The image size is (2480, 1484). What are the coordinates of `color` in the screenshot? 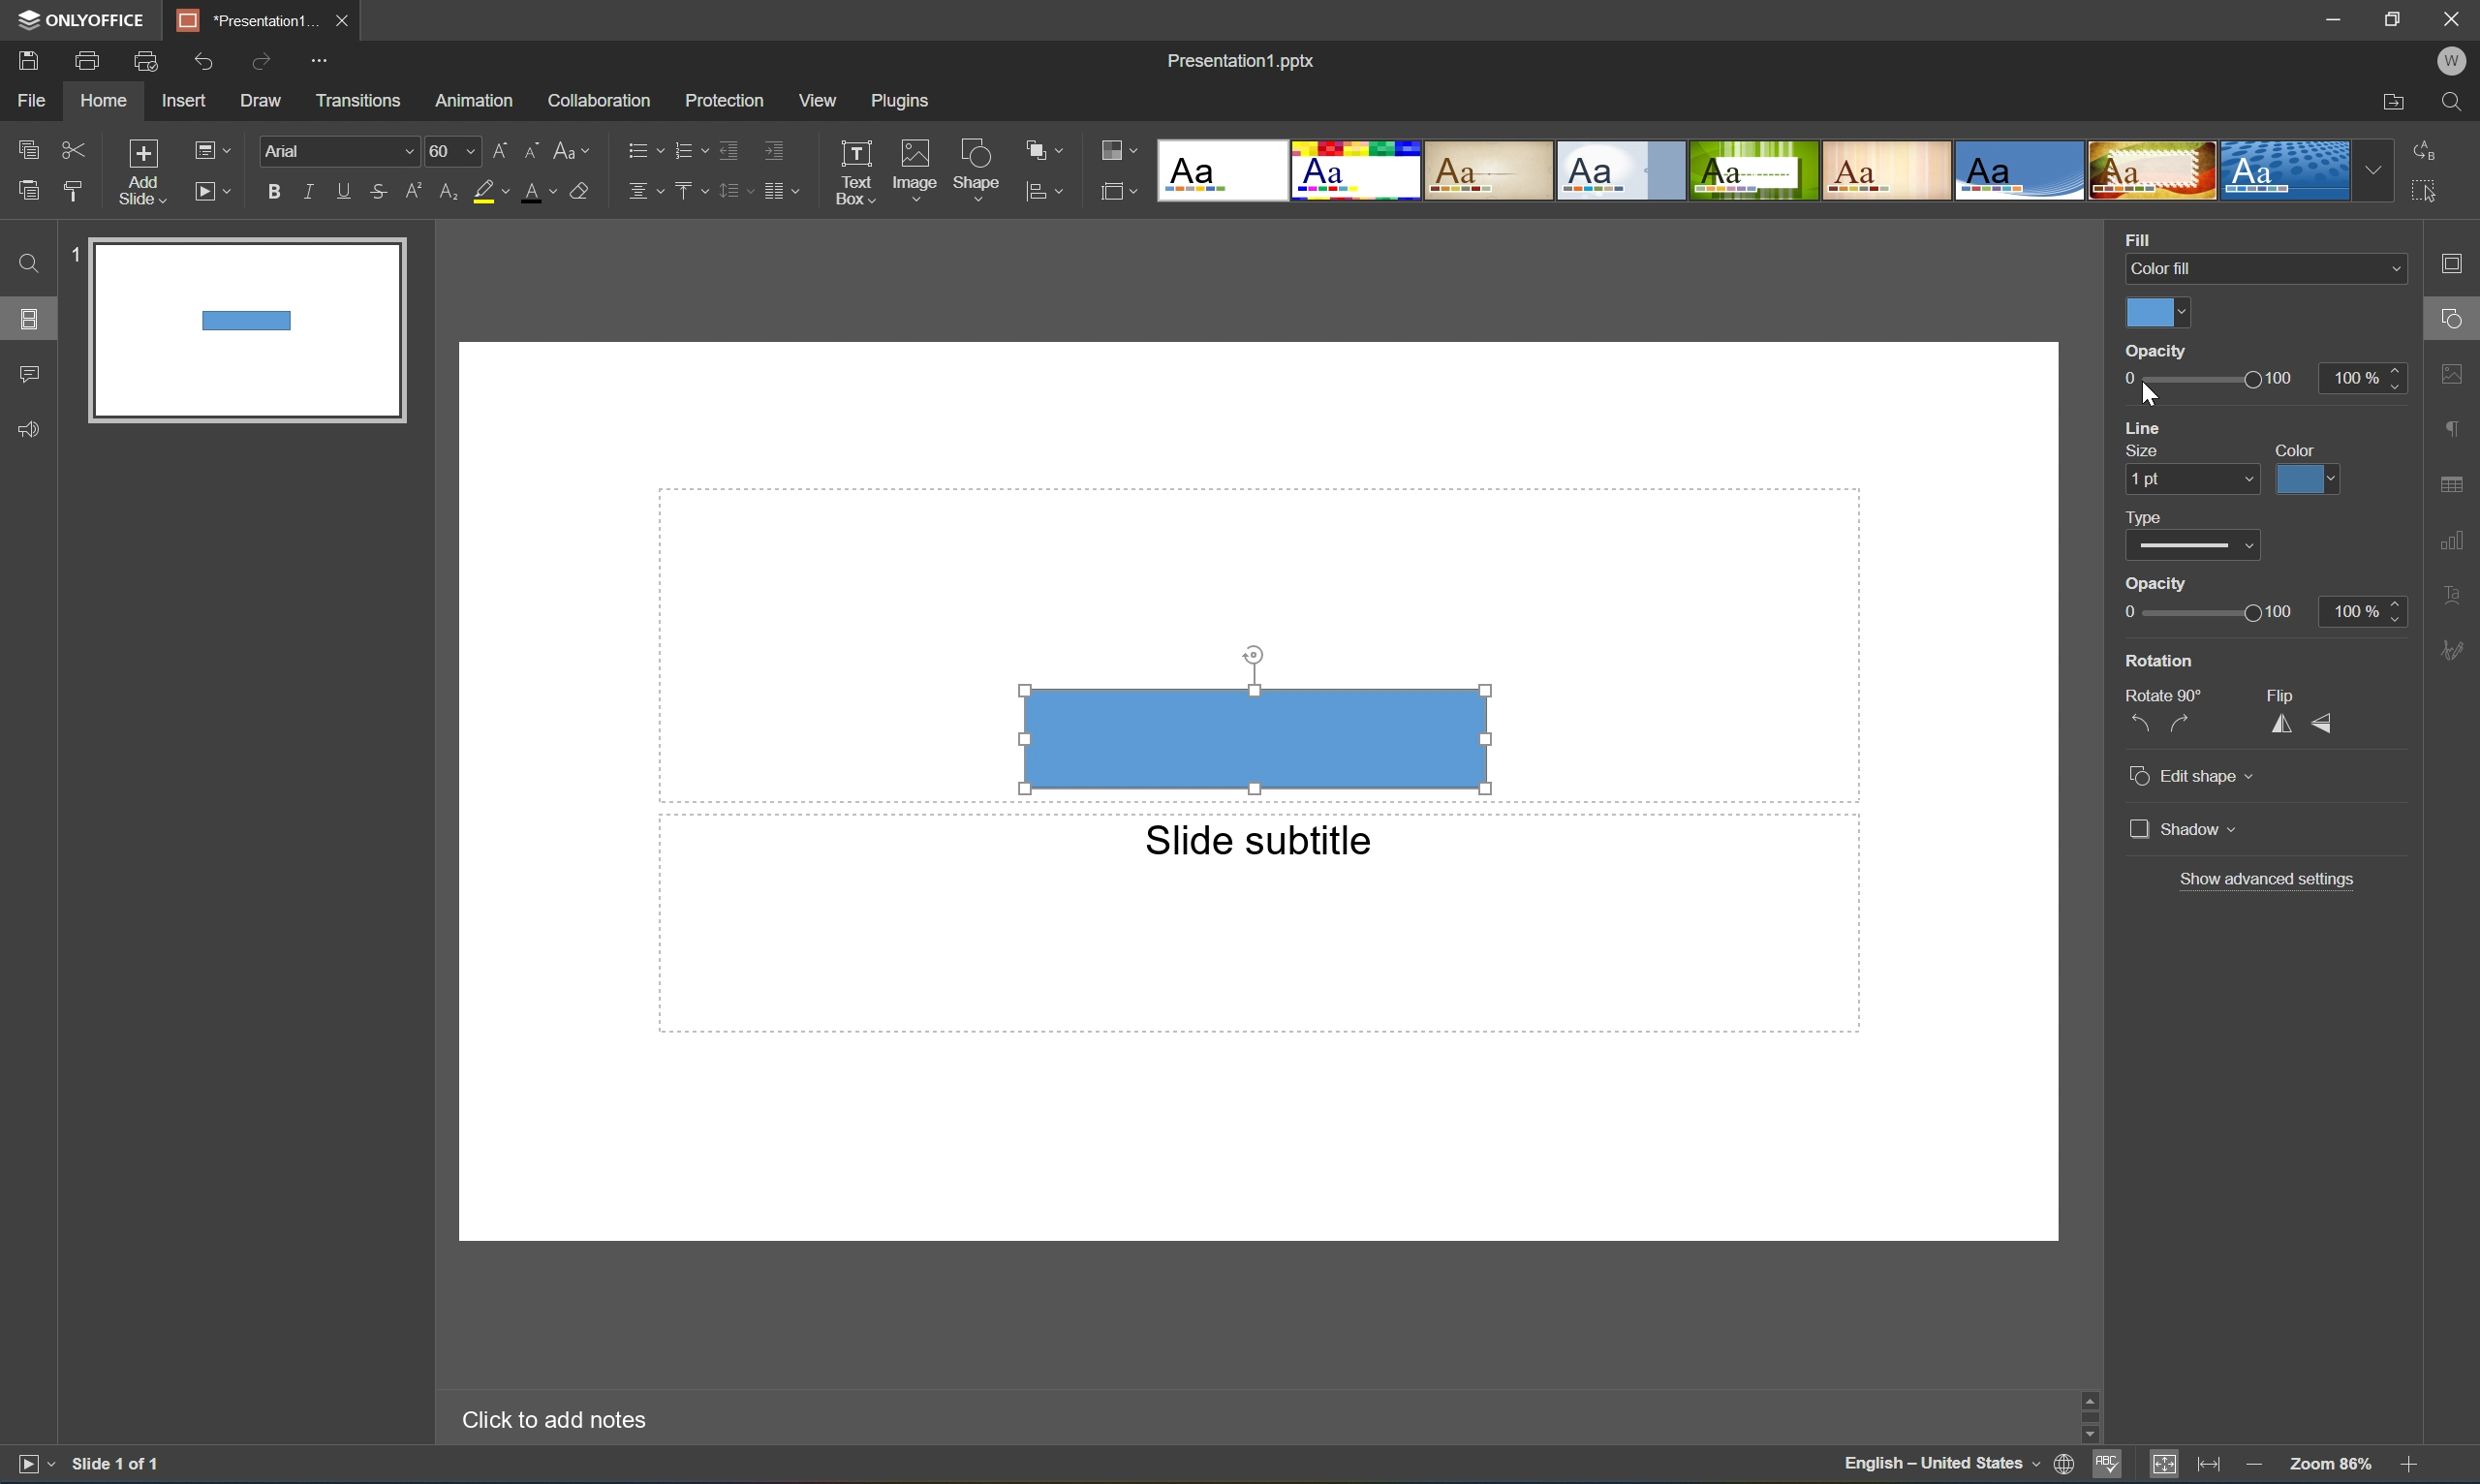 It's located at (2305, 481).